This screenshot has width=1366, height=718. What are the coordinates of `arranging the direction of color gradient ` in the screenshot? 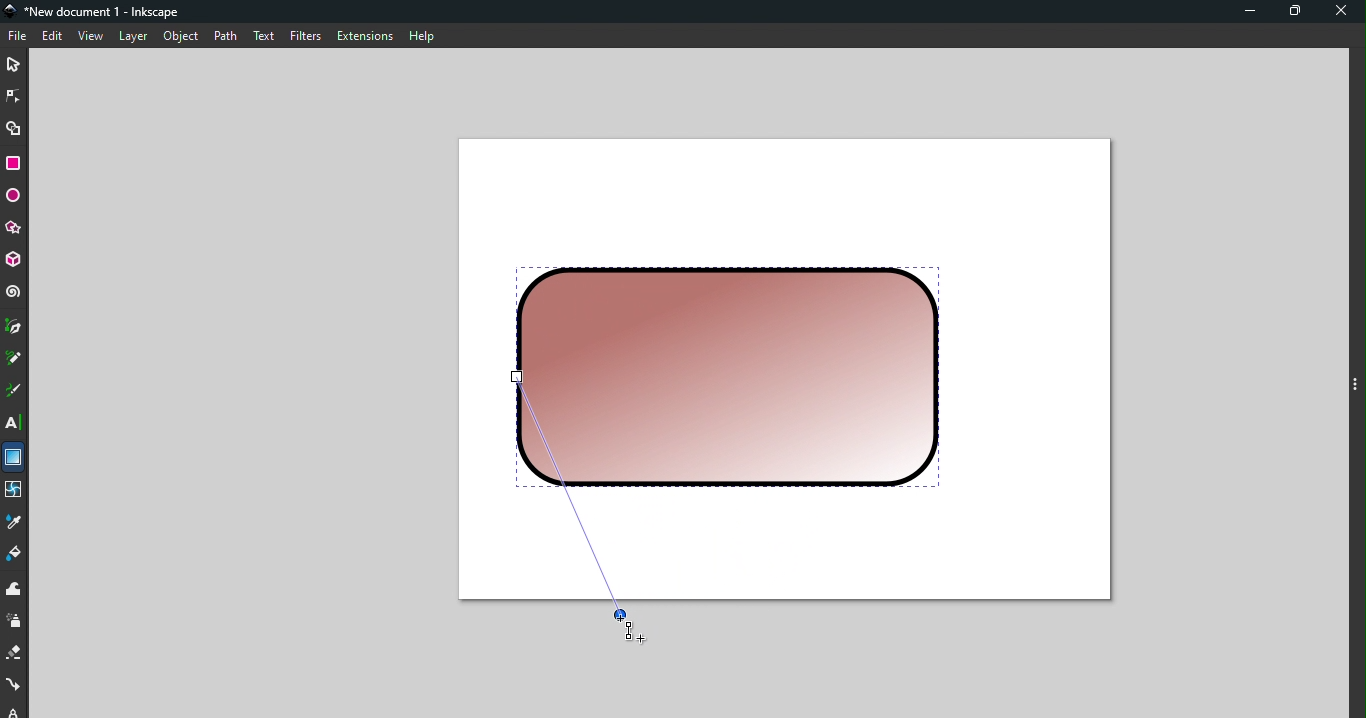 It's located at (579, 508).